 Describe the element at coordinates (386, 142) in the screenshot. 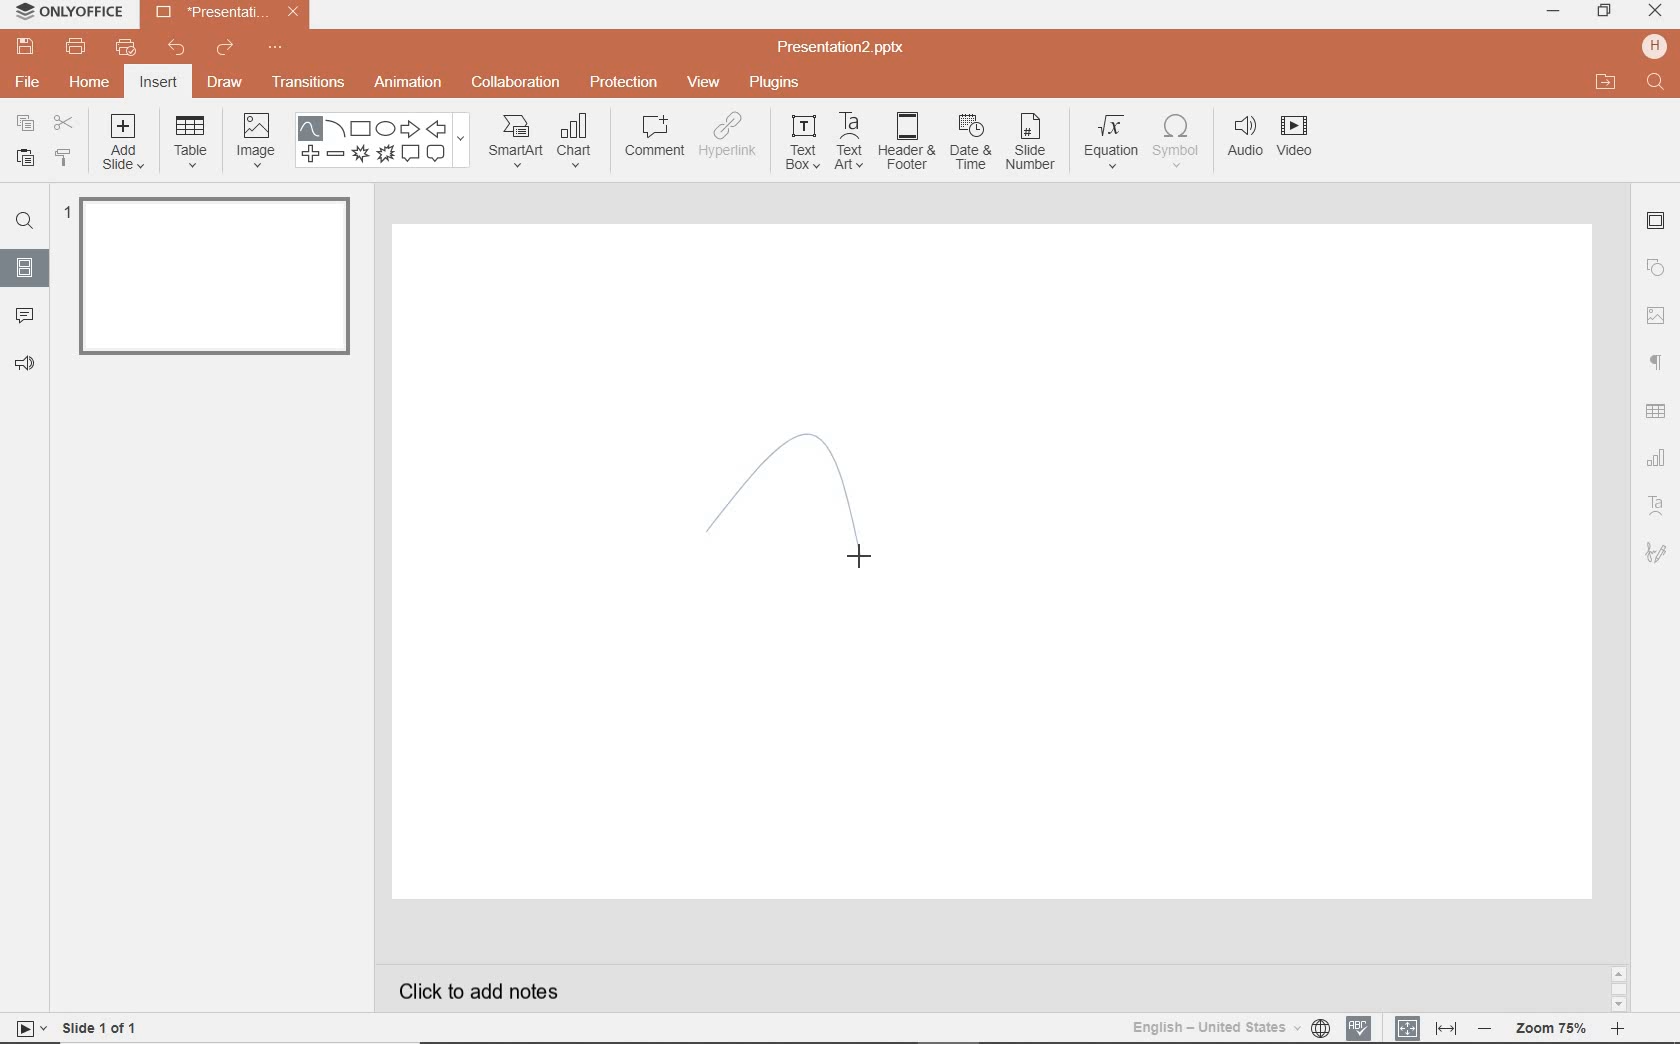

I see `SHAPES` at that location.